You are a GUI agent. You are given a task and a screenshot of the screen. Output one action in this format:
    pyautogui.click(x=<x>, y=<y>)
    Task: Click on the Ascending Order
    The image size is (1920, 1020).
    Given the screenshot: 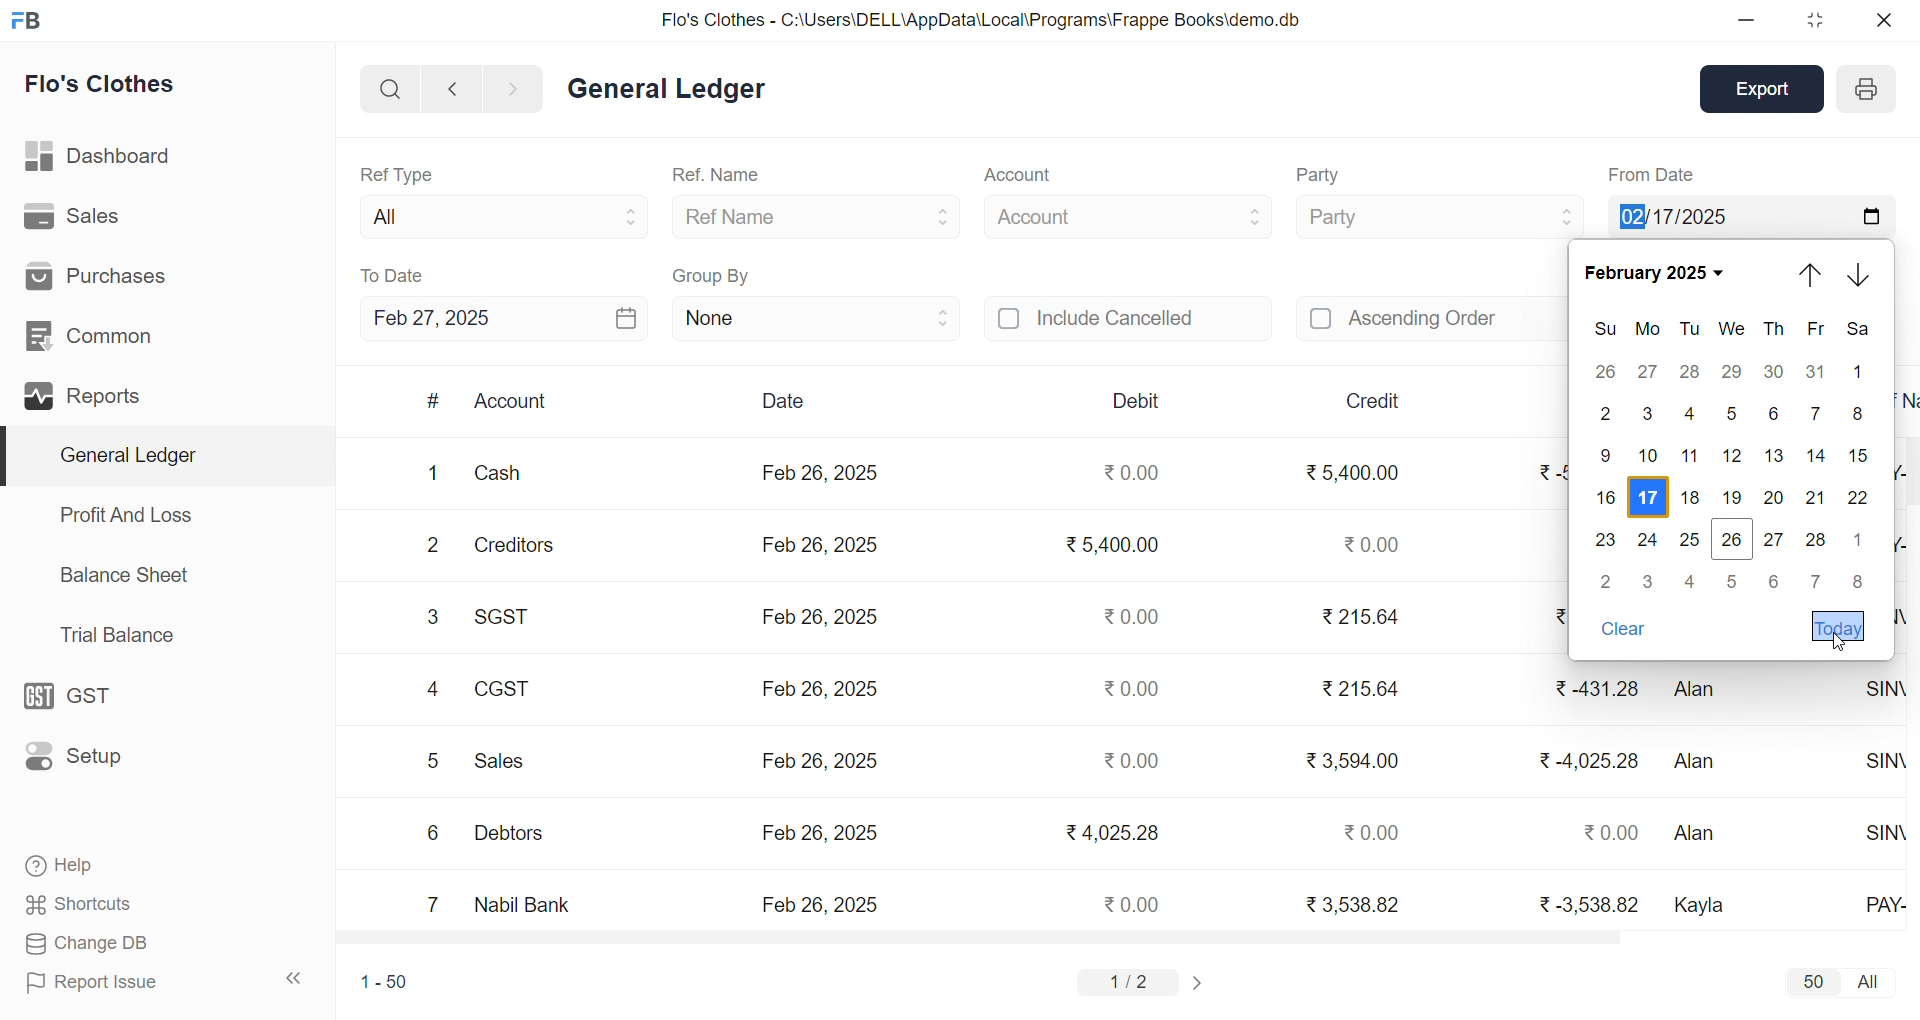 What is the action you would take?
    pyautogui.click(x=1430, y=316)
    